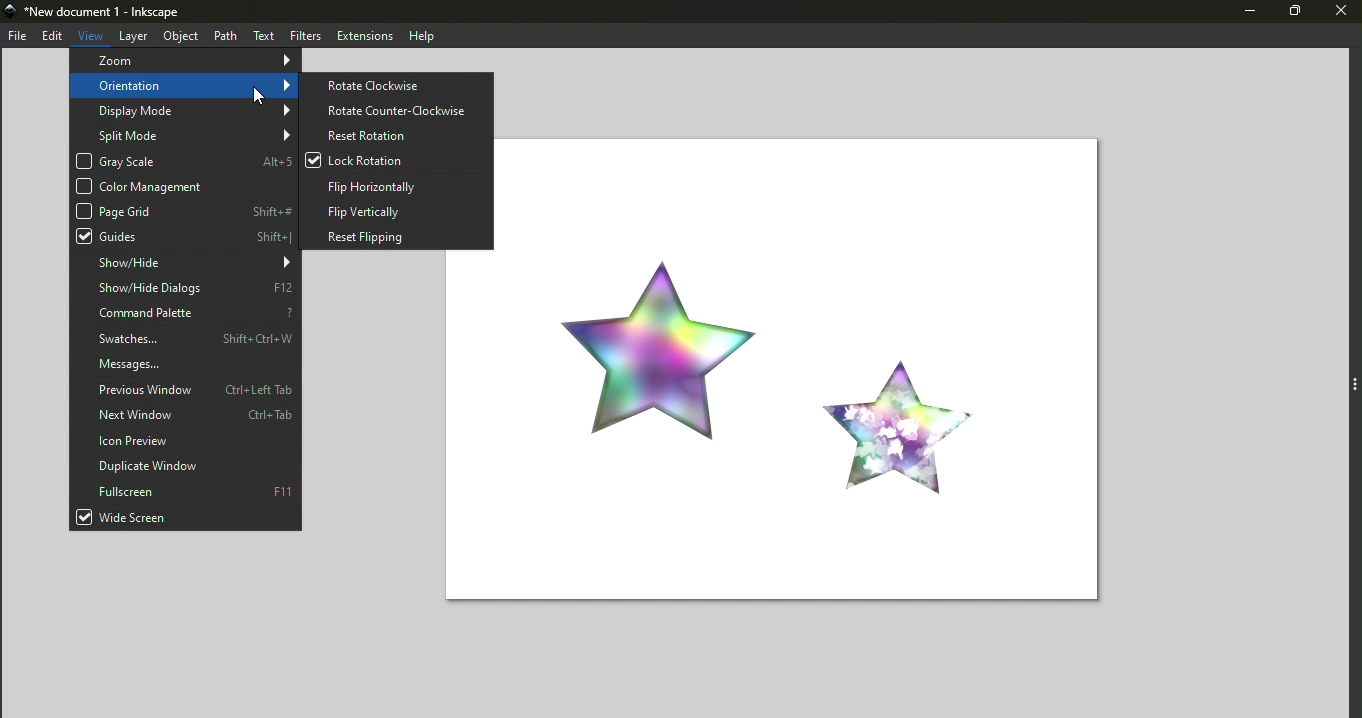 Image resolution: width=1362 pixels, height=718 pixels. I want to click on Gray scale, so click(184, 162).